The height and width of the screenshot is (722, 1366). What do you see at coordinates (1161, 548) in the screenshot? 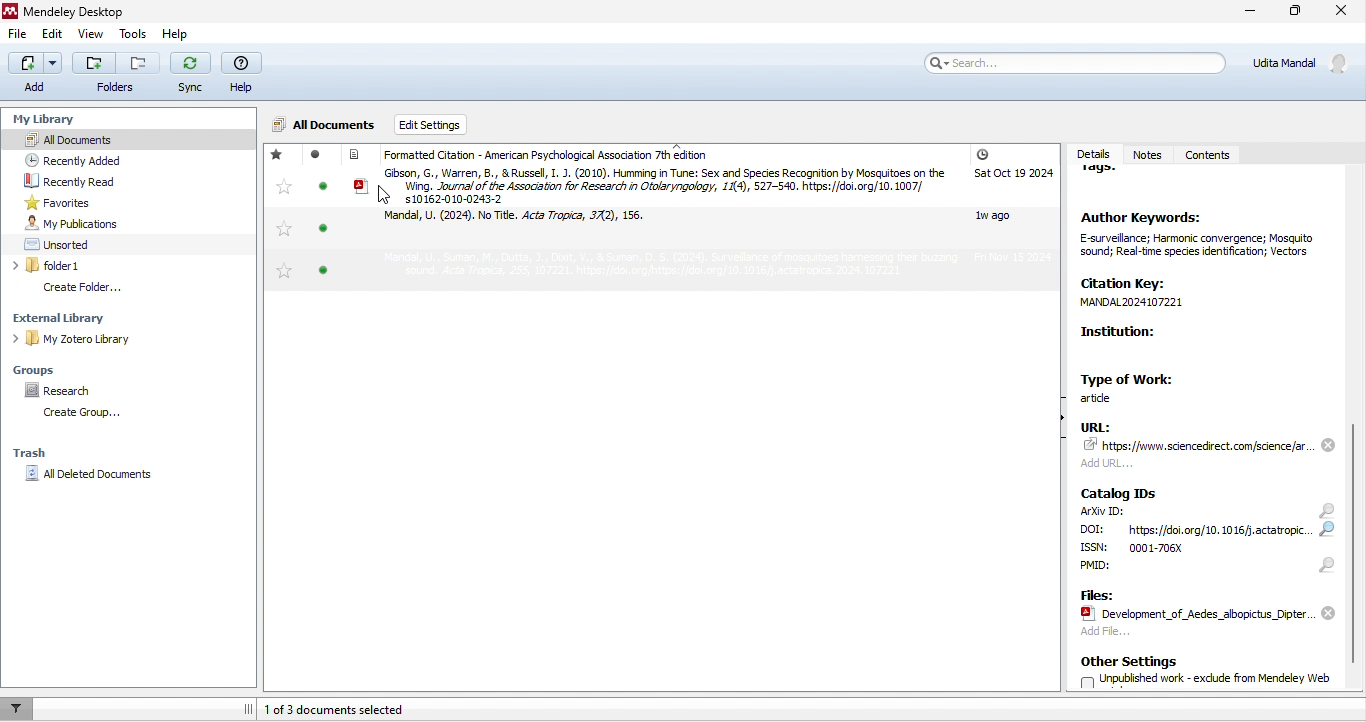
I see `ISSN` at bounding box center [1161, 548].